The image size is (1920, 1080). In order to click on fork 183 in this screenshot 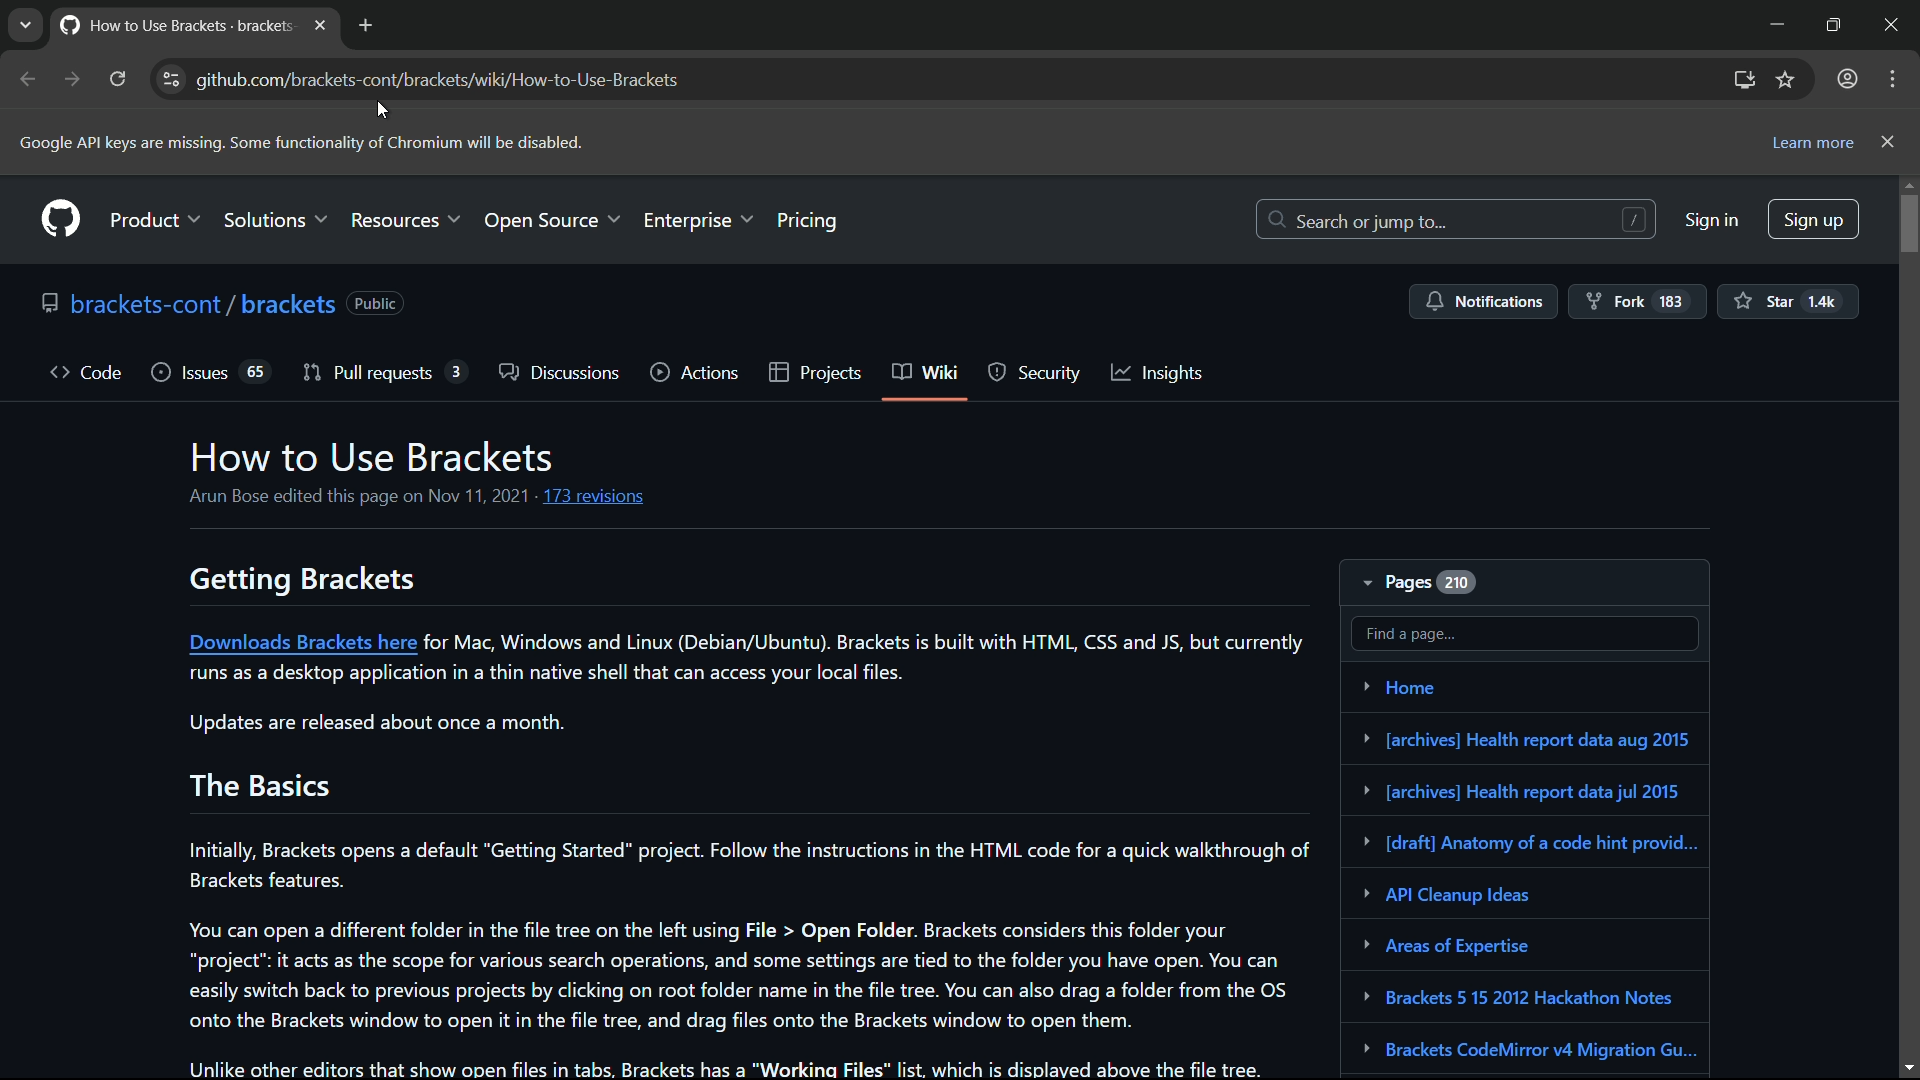, I will do `click(1636, 302)`.